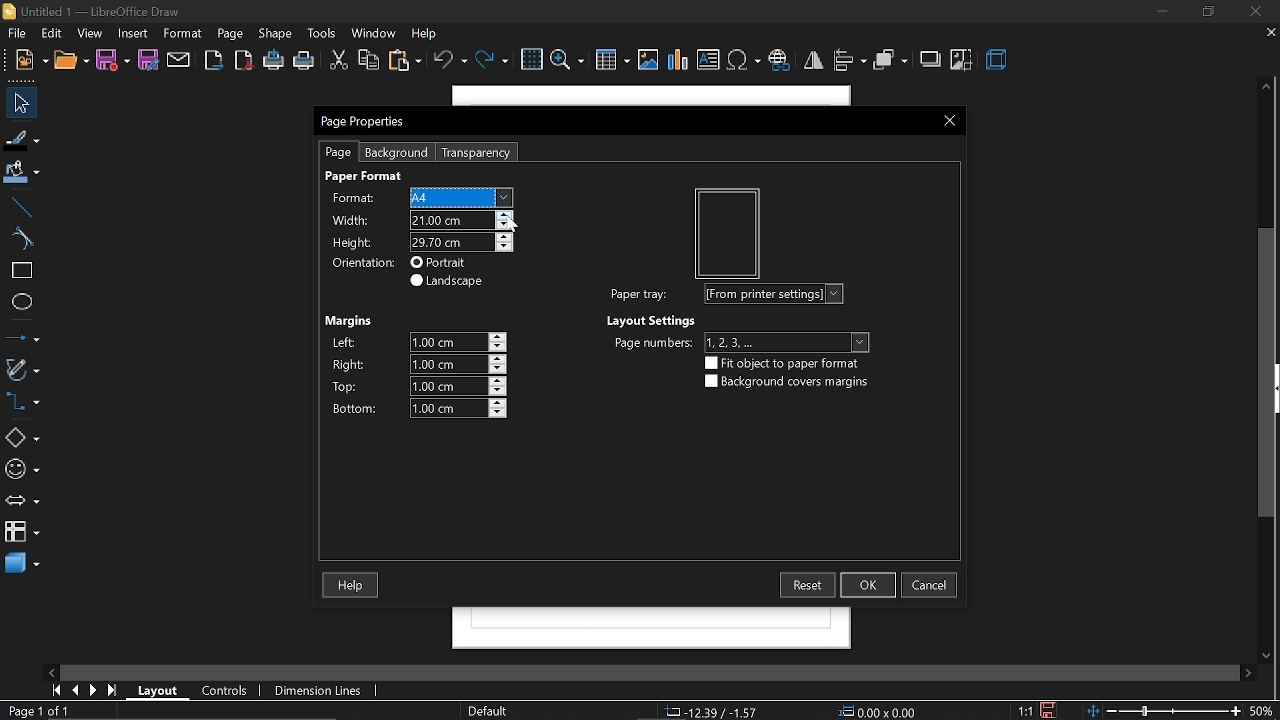  I want to click on print, so click(304, 63).